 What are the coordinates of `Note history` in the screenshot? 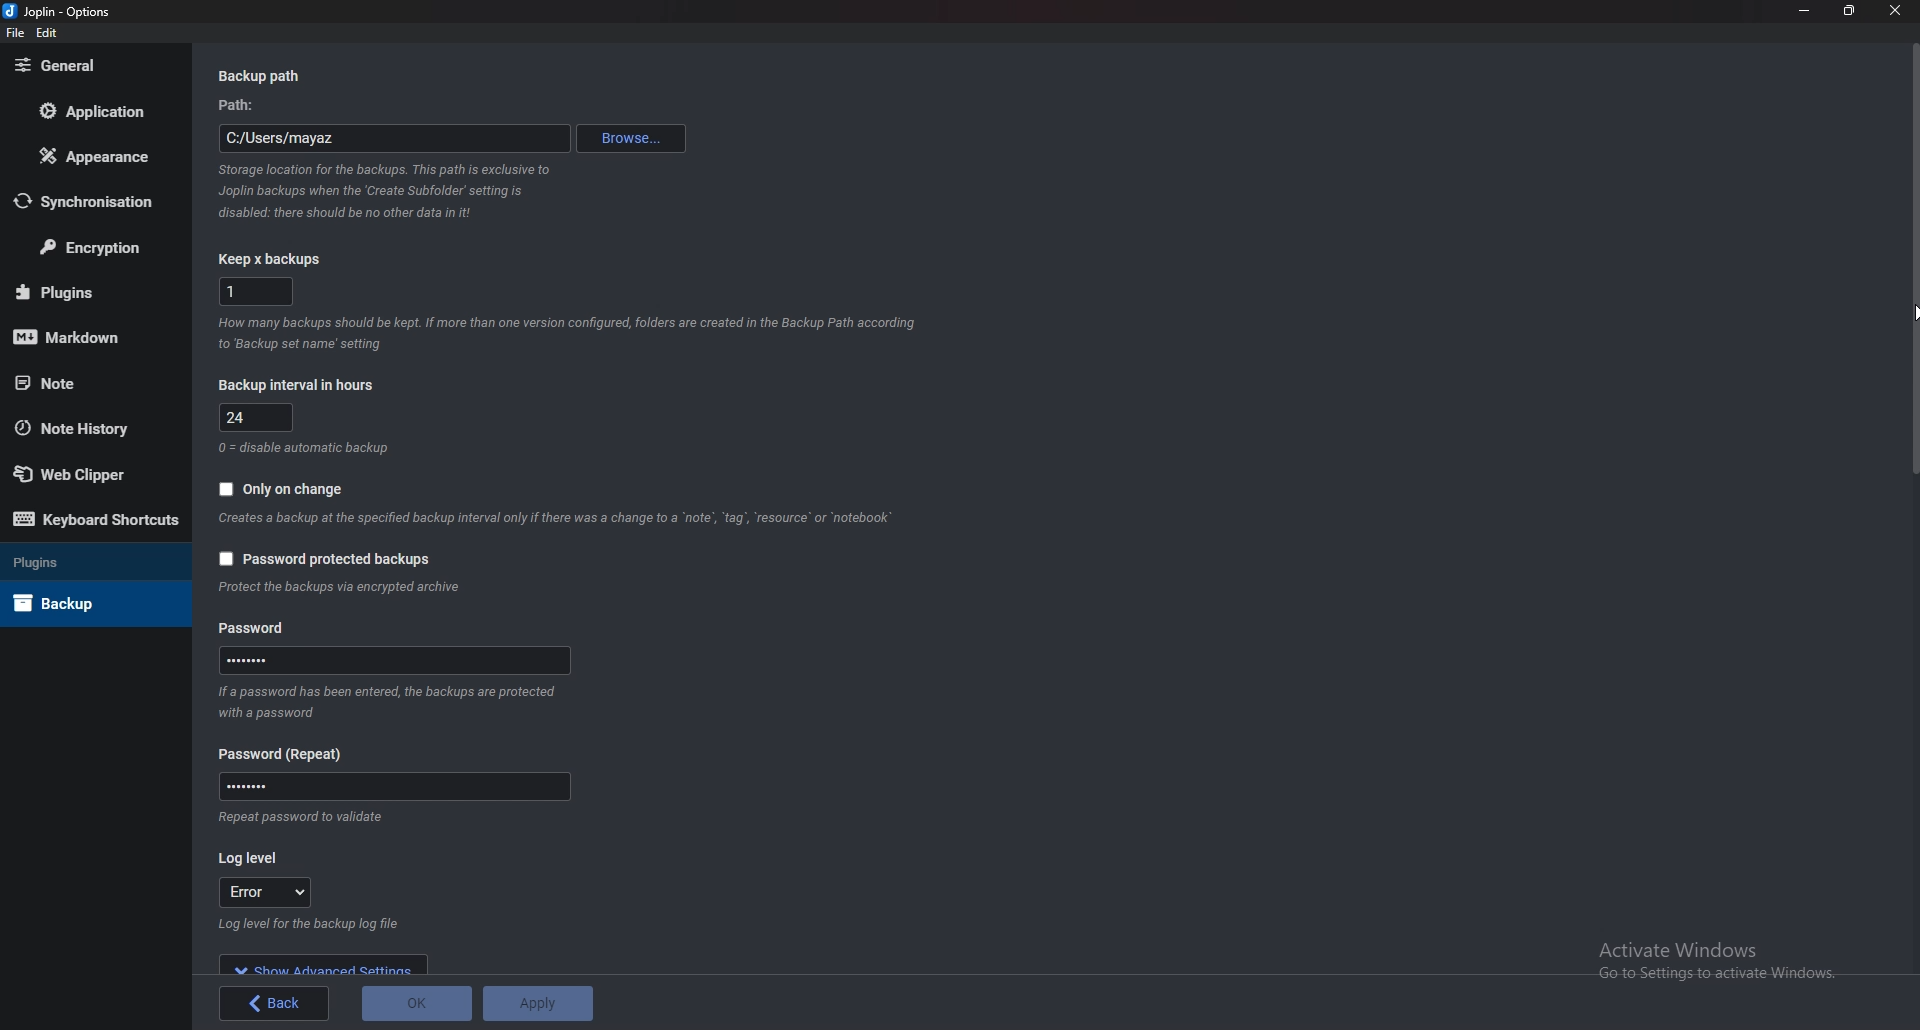 It's located at (81, 427).